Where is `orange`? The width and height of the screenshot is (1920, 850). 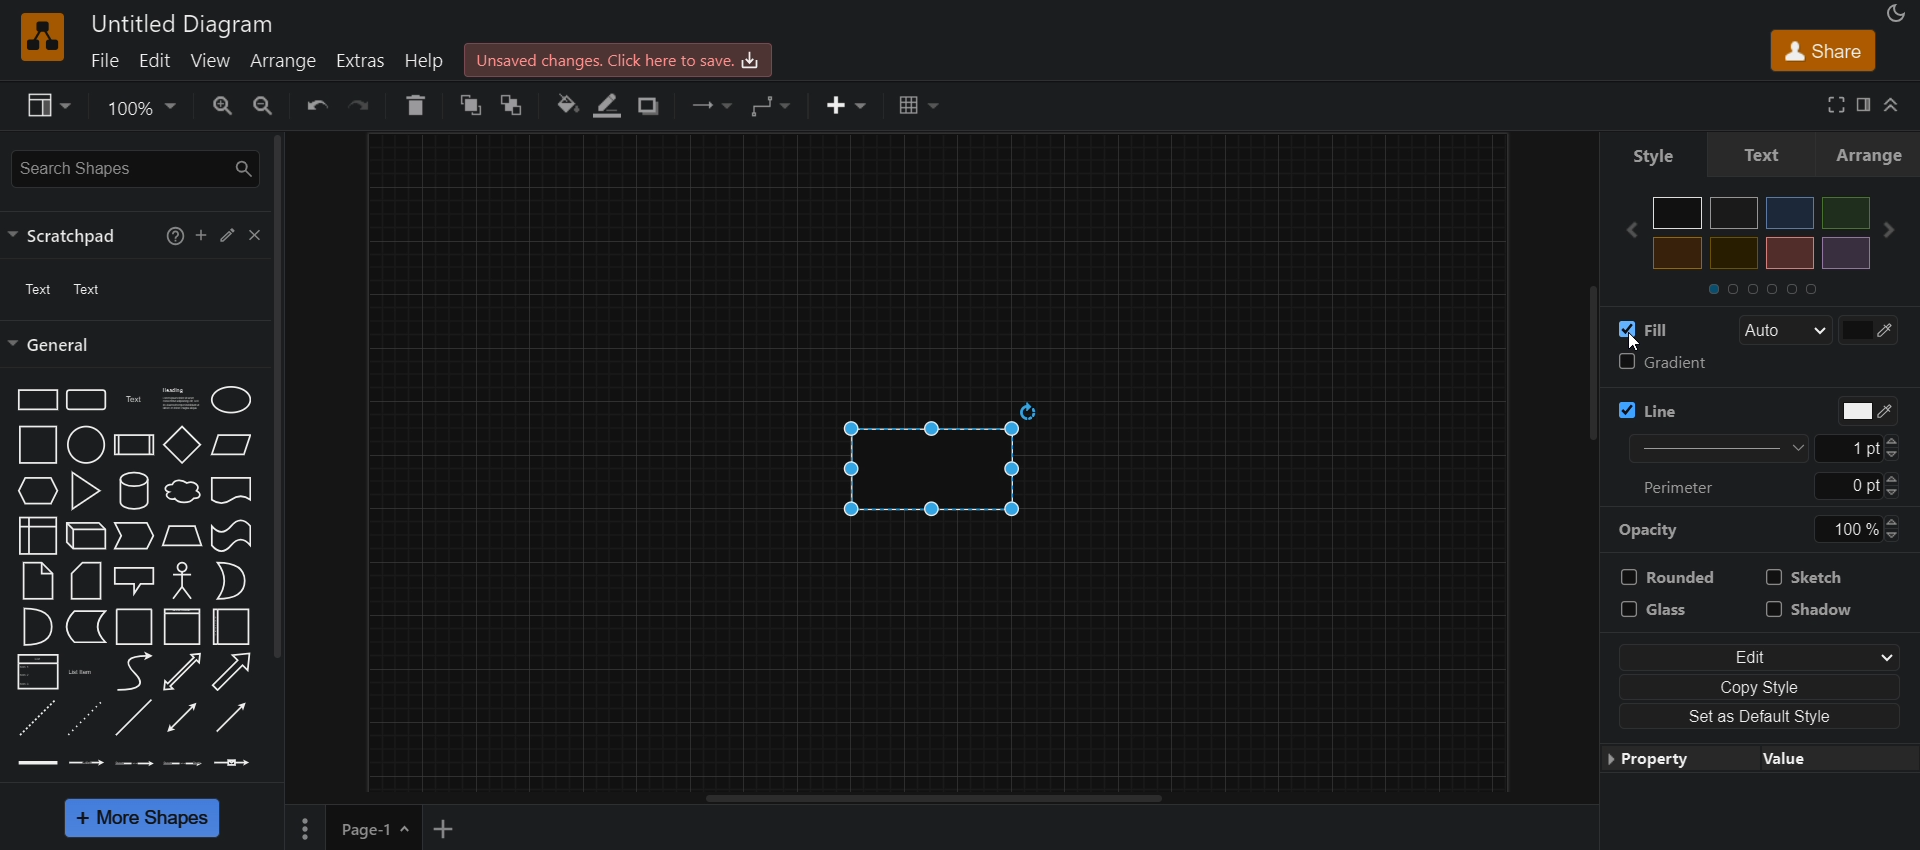
orange is located at coordinates (1679, 253).